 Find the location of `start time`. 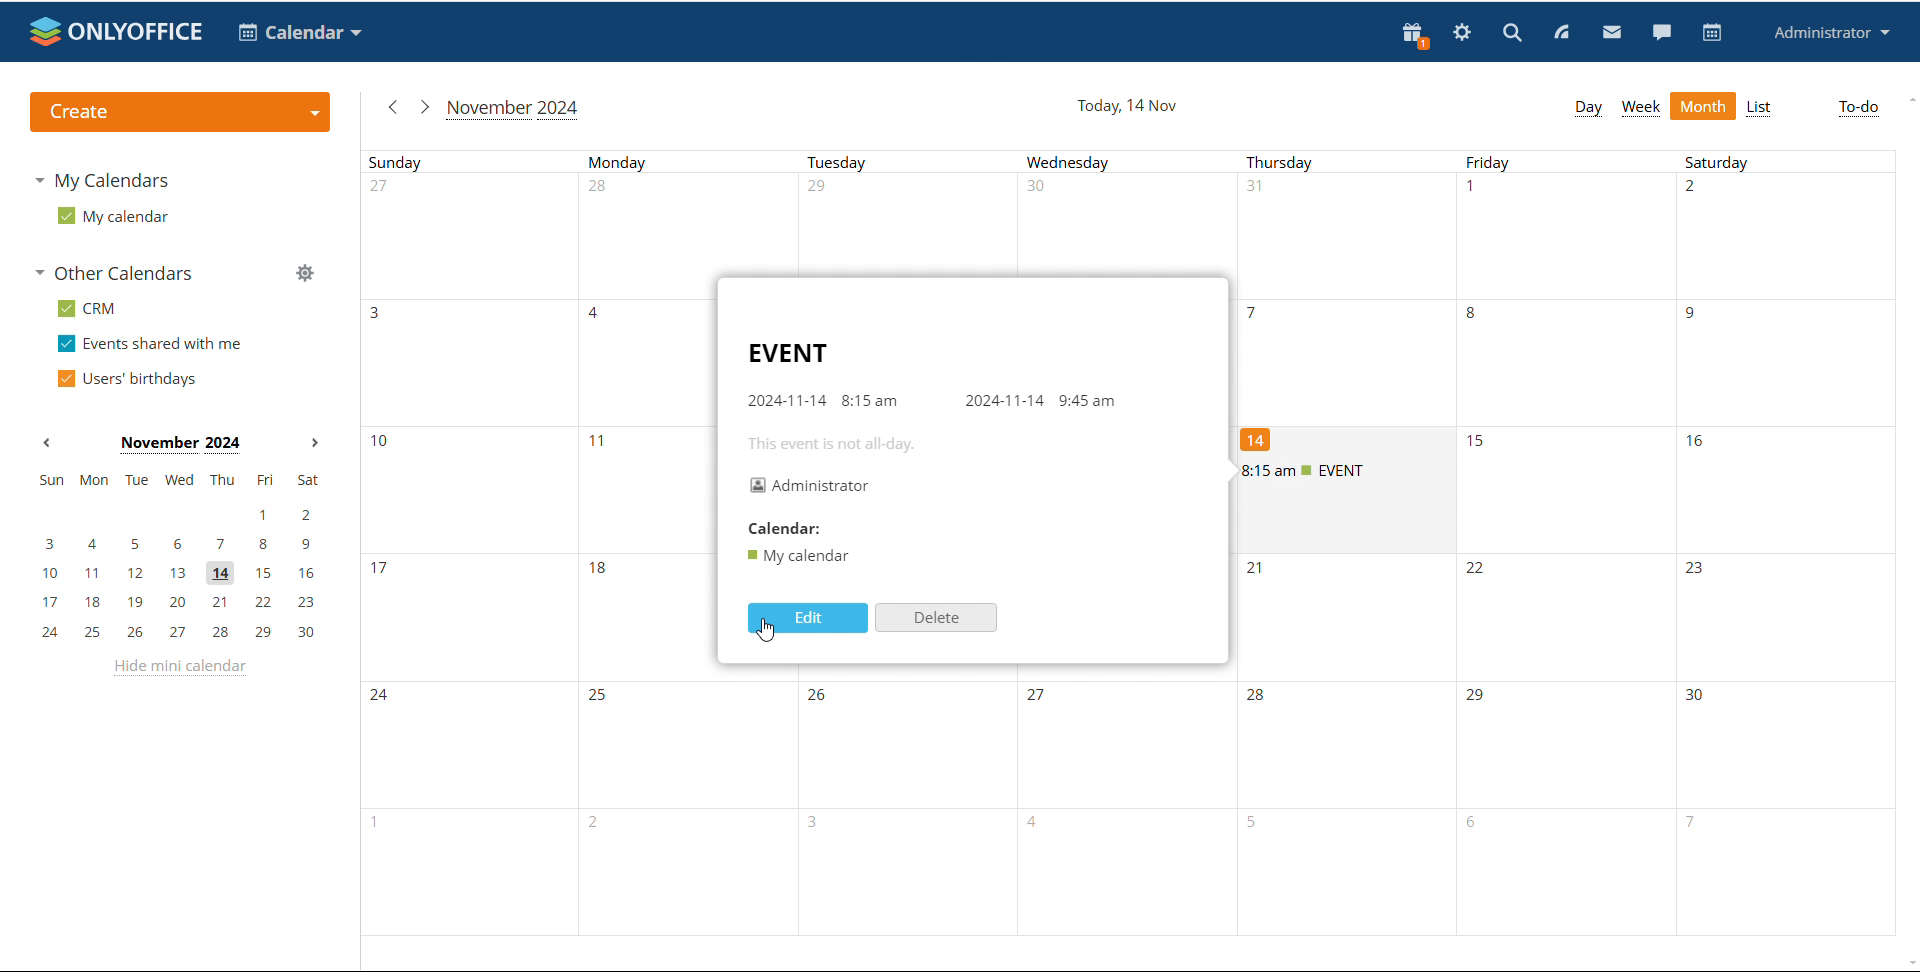

start time is located at coordinates (872, 401).